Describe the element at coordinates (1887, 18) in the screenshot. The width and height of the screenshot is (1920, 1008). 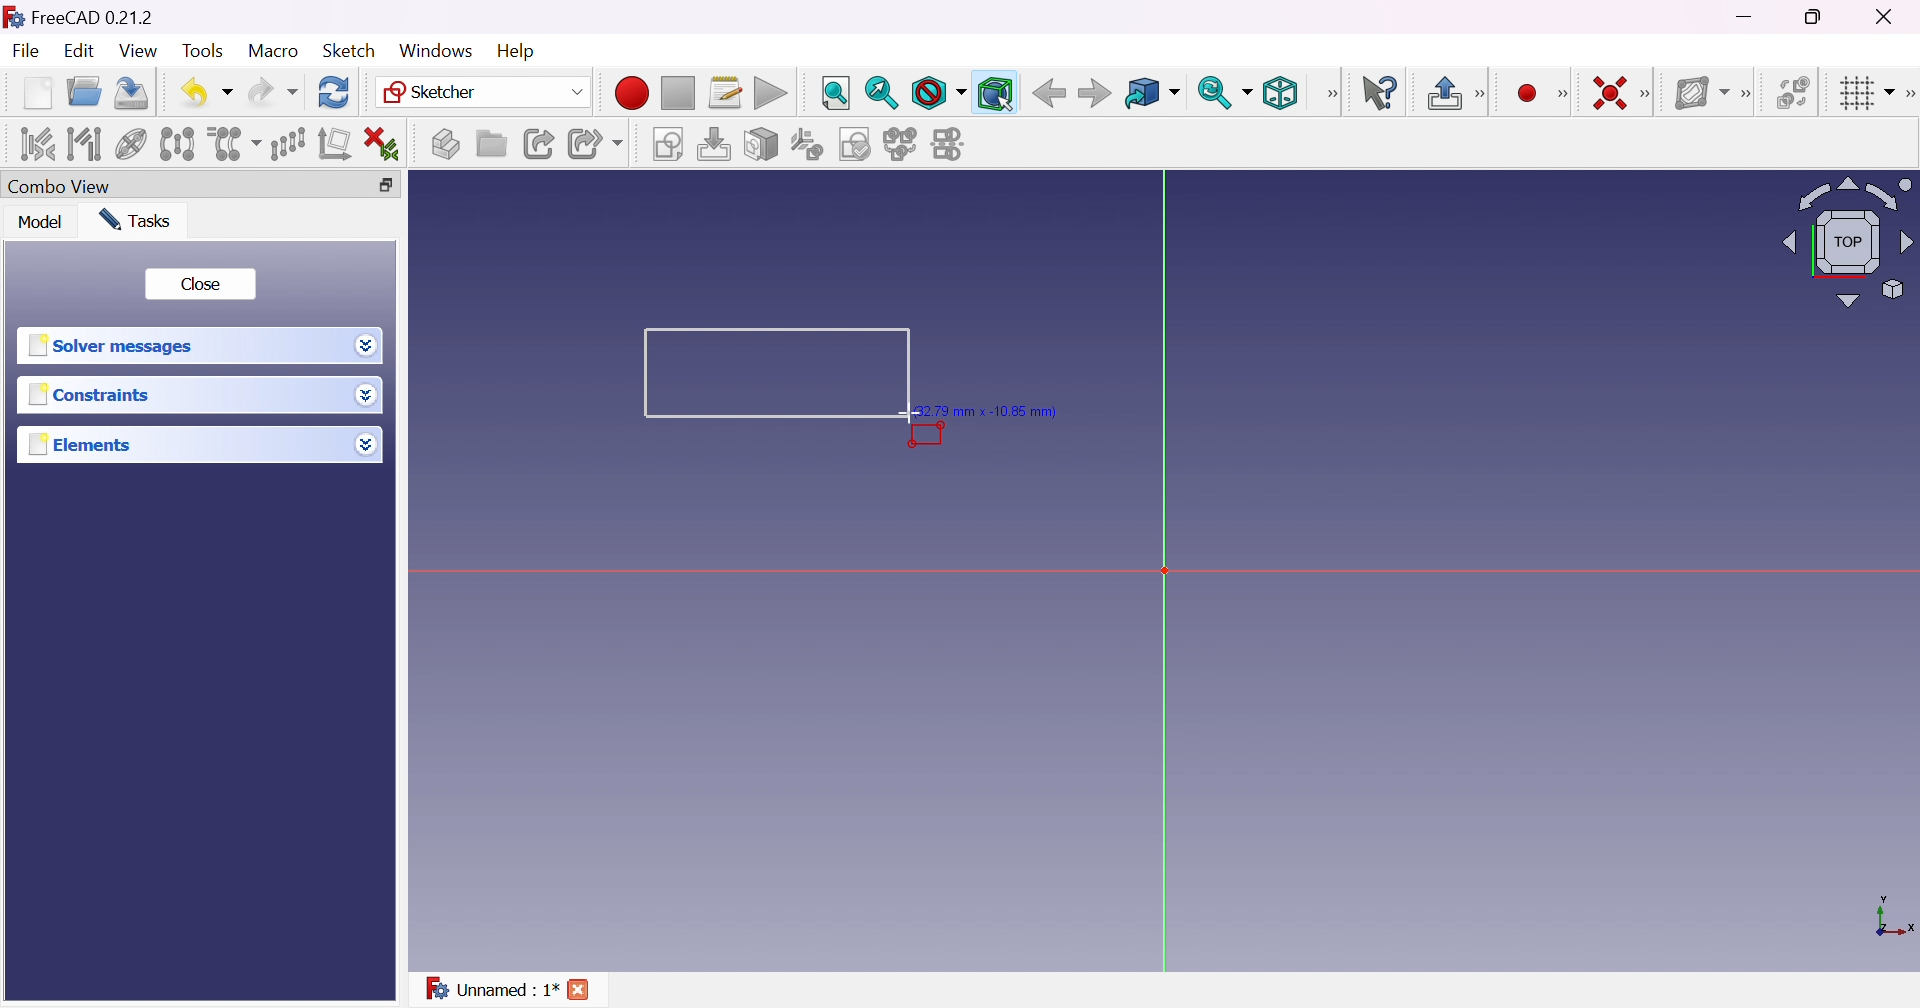
I see `Close` at that location.